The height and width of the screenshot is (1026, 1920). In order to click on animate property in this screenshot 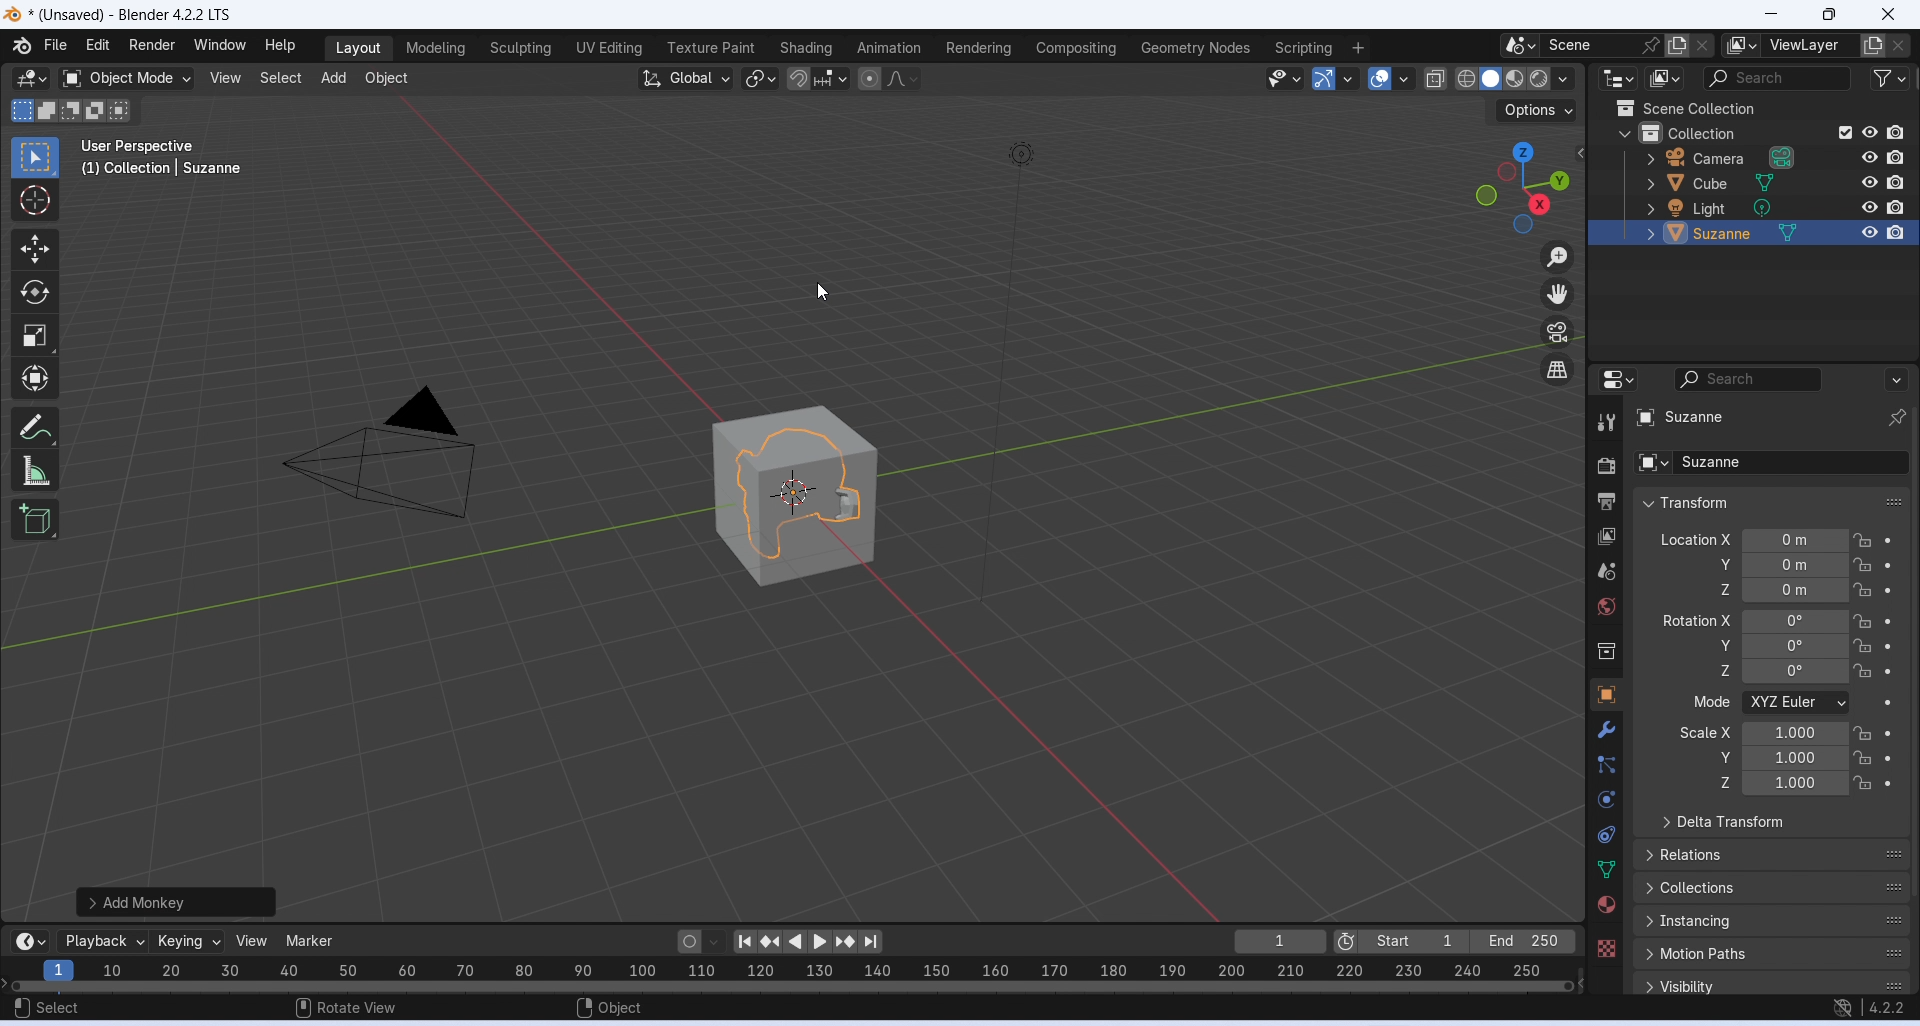, I will do `click(1887, 704)`.